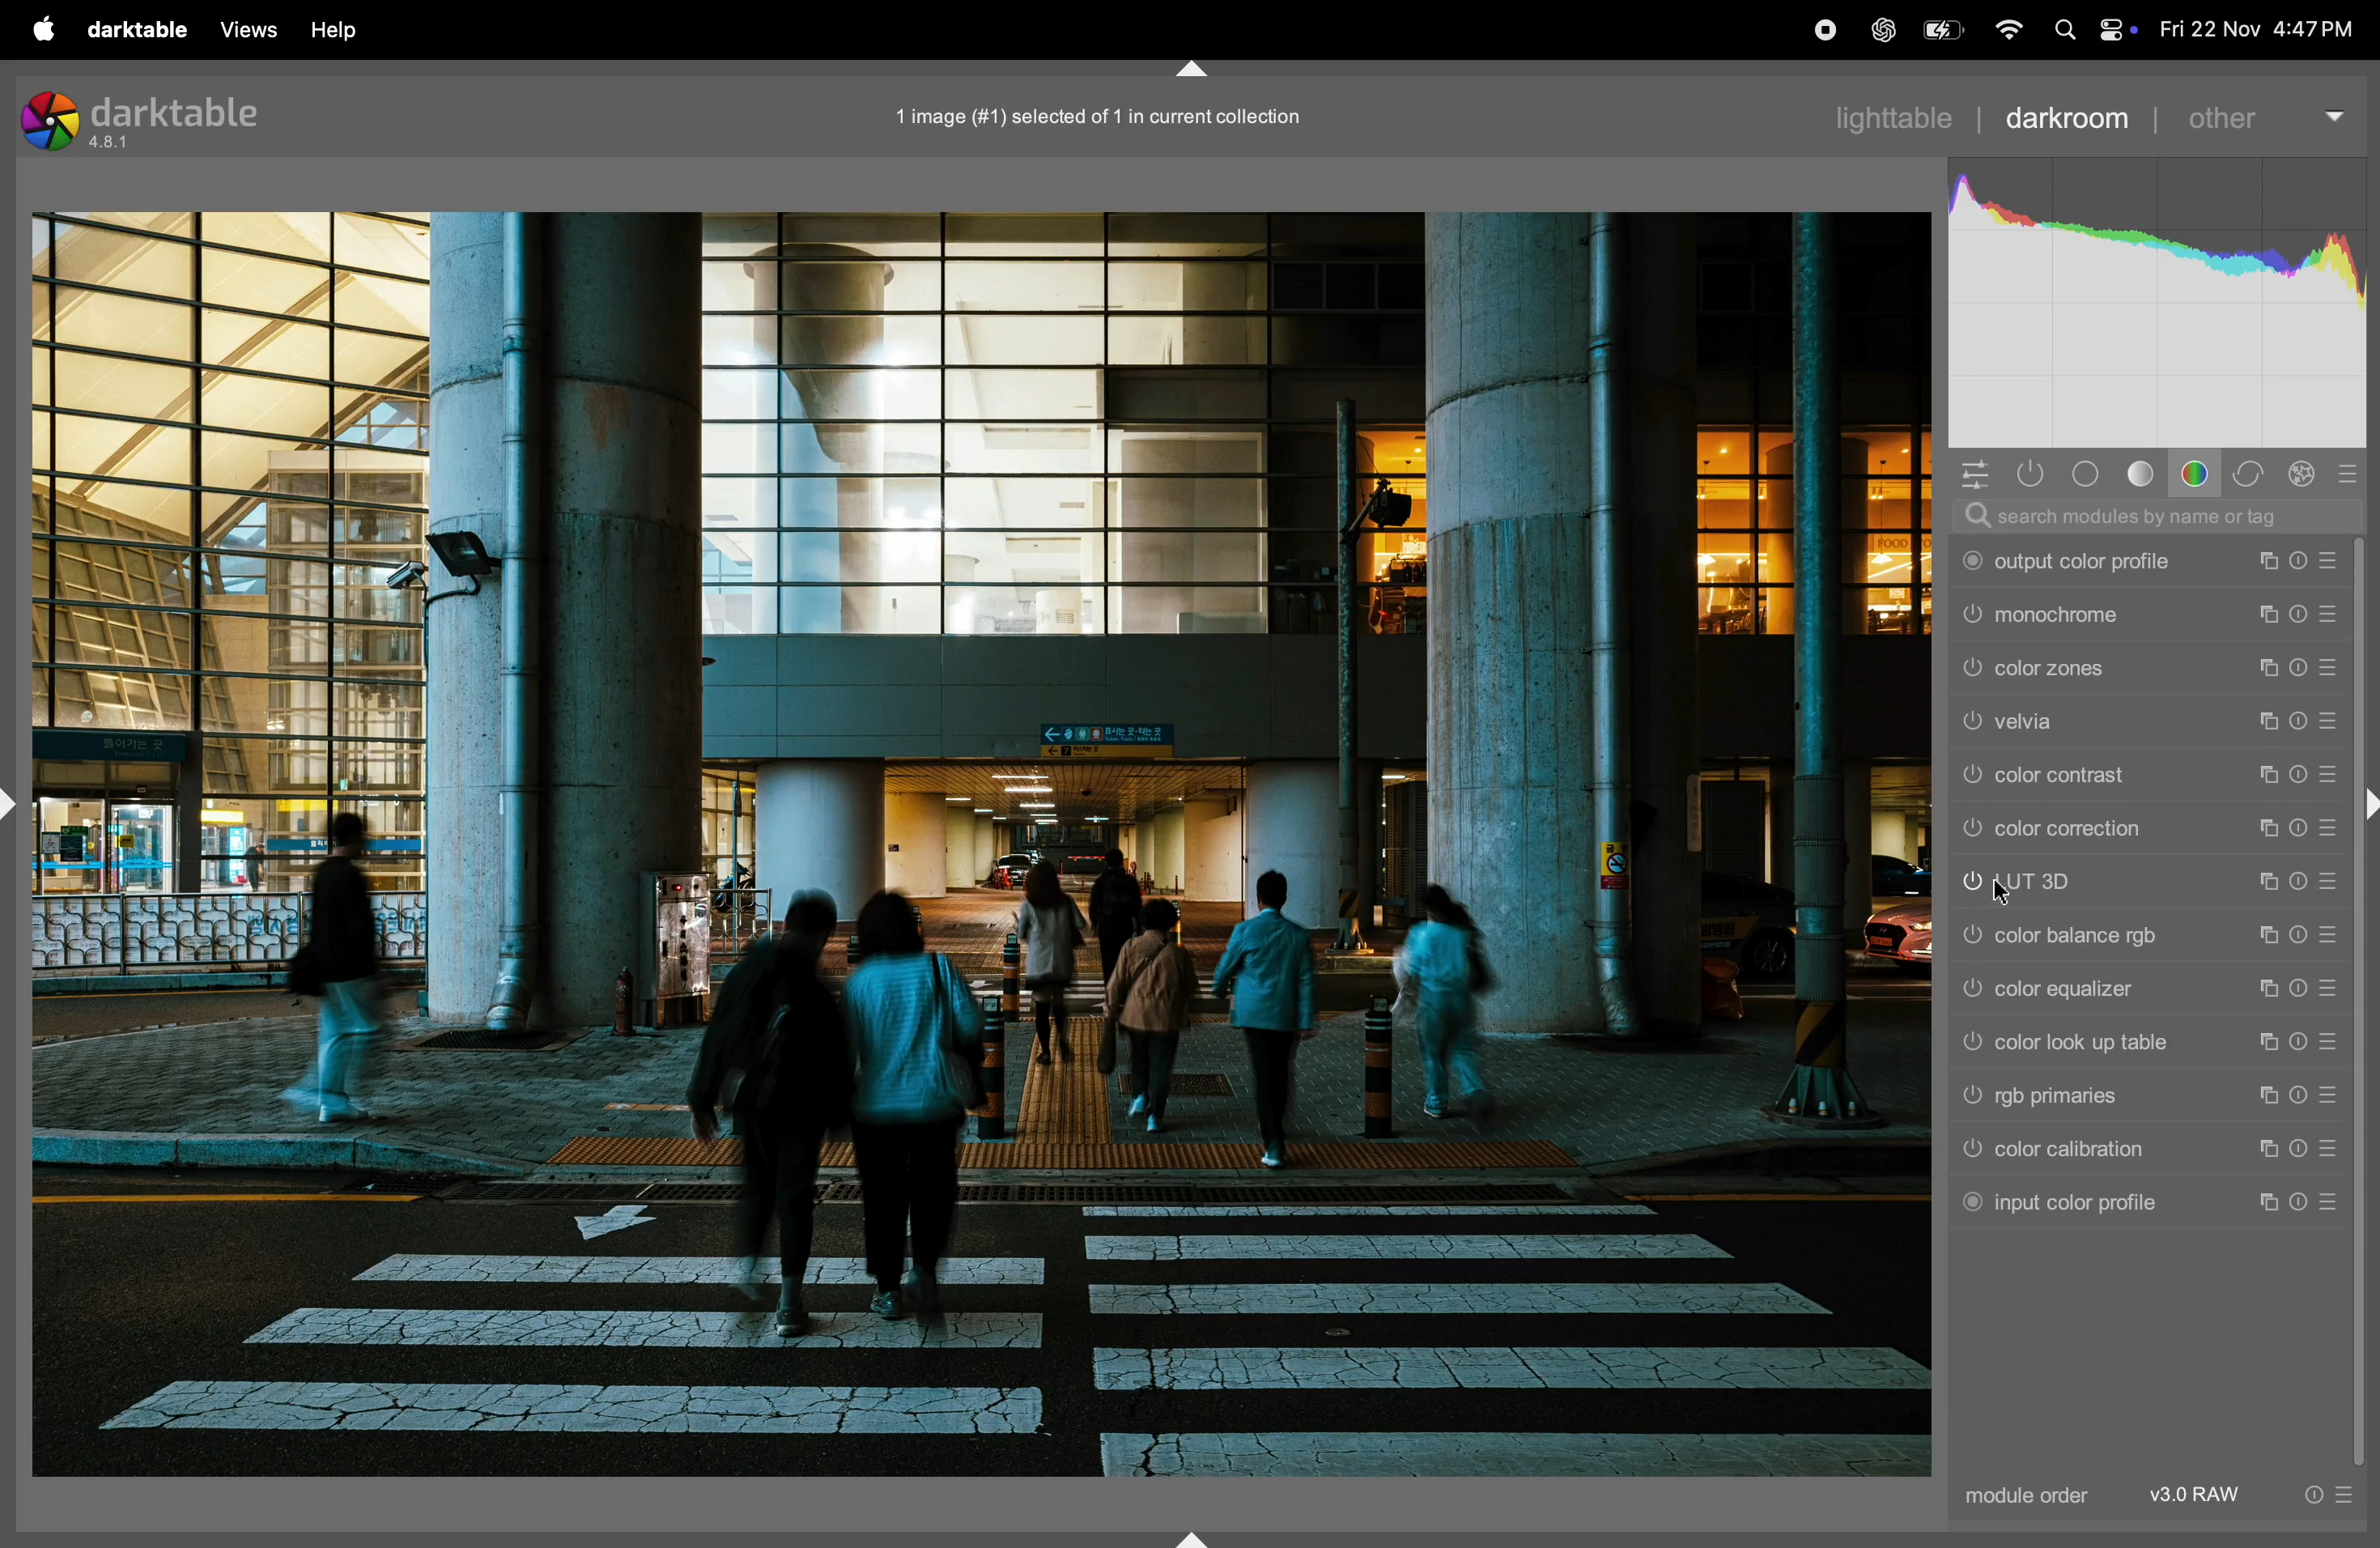  Describe the element at coordinates (1973, 827) in the screenshot. I see `color correction switched off` at that location.